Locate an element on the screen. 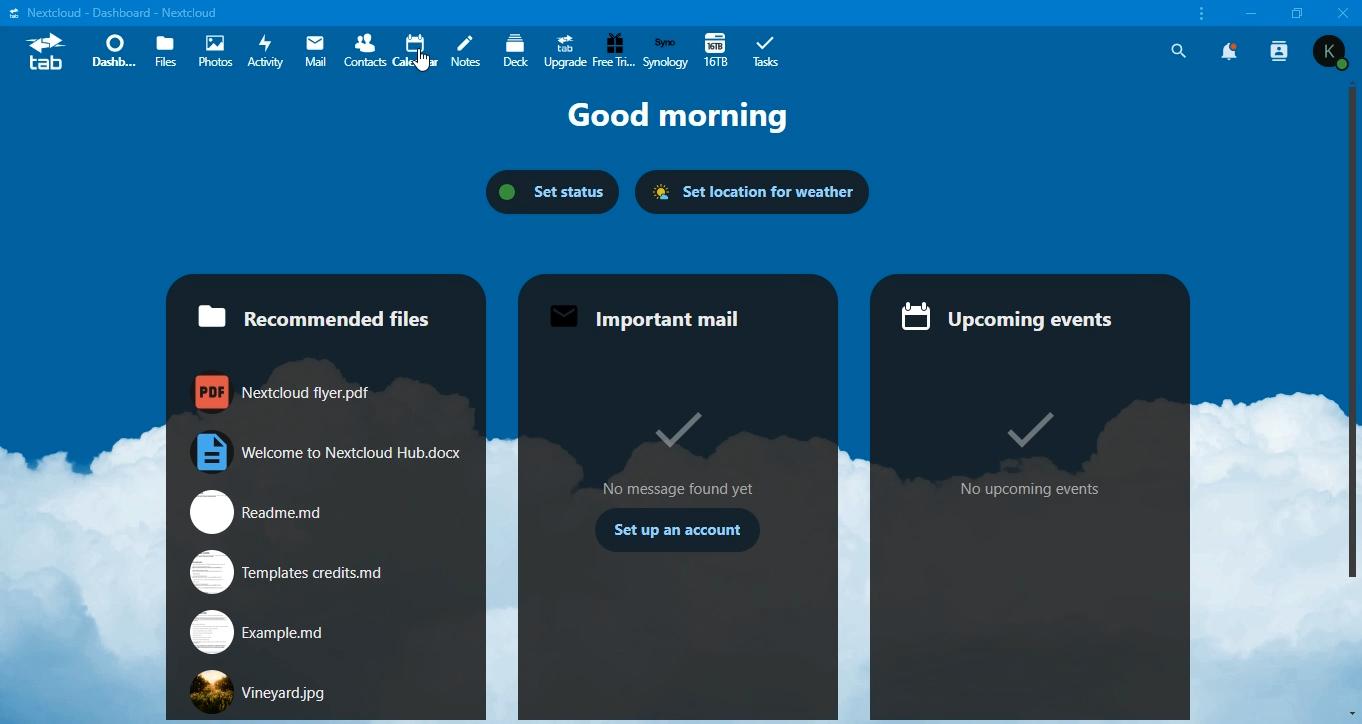 The height and width of the screenshot is (724, 1362). readme.md is located at coordinates (306, 511).